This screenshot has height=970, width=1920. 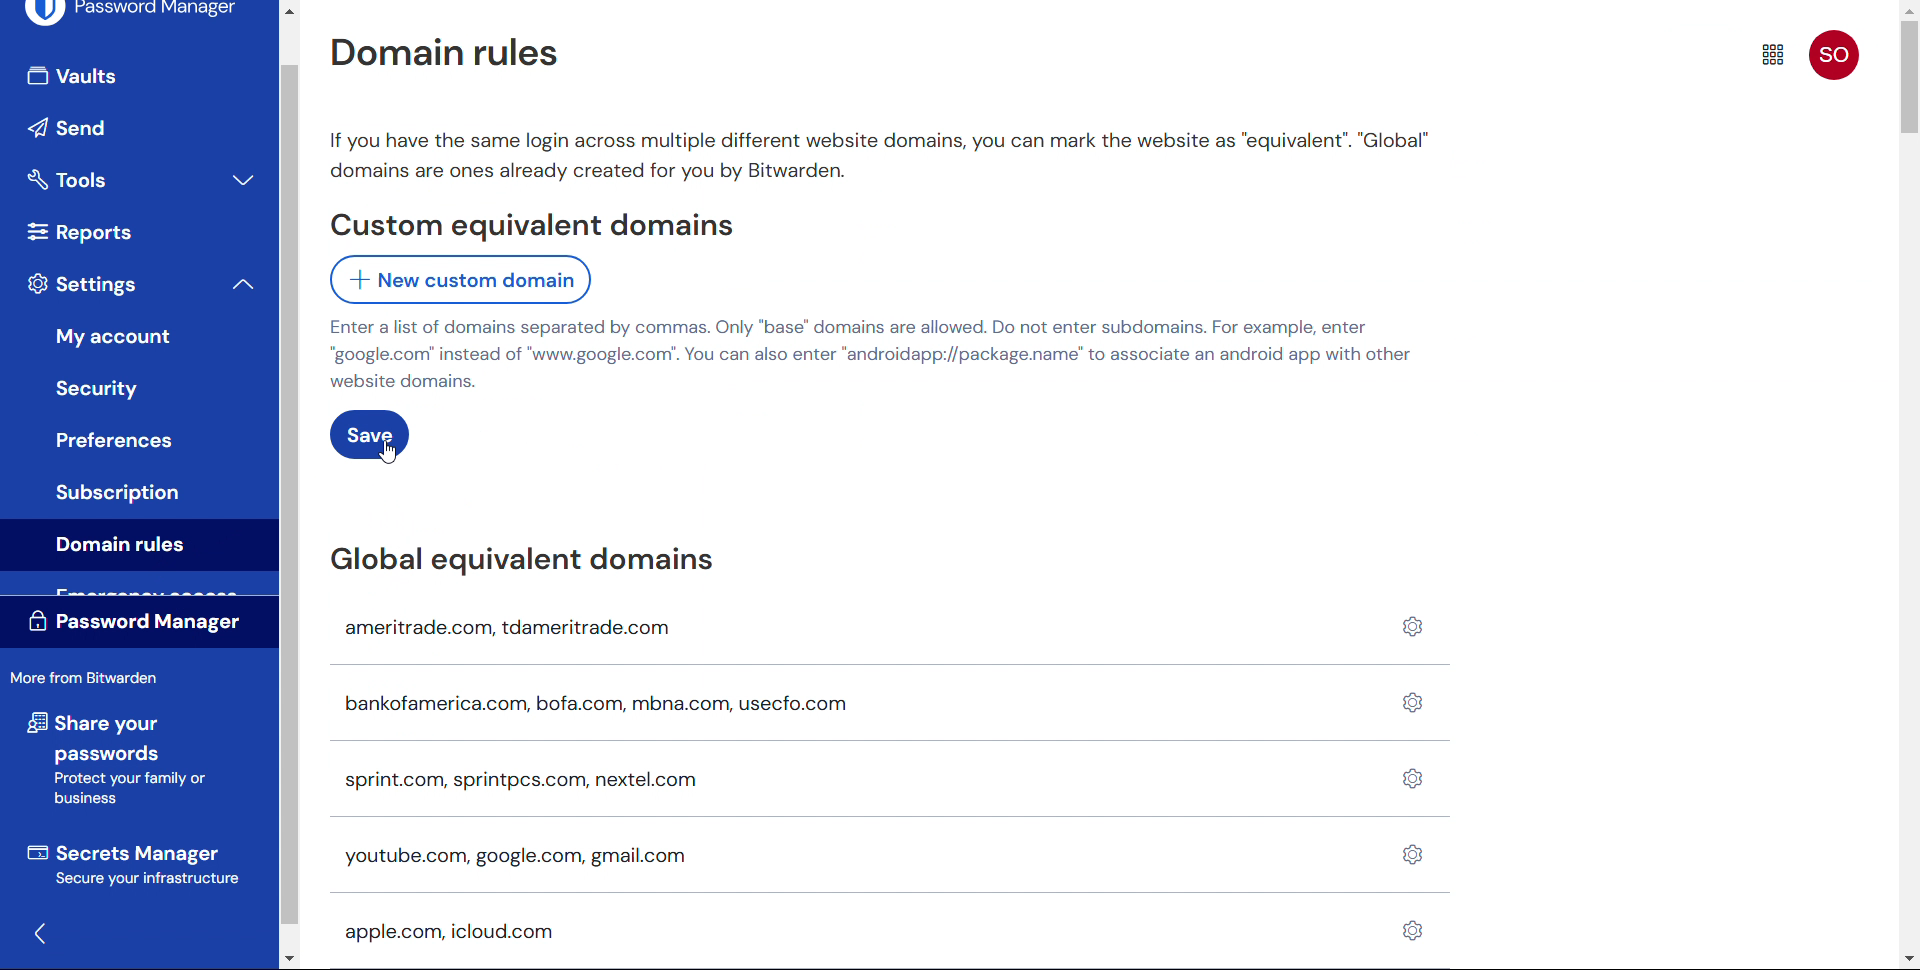 I want to click on scroll down, so click(x=287, y=960).